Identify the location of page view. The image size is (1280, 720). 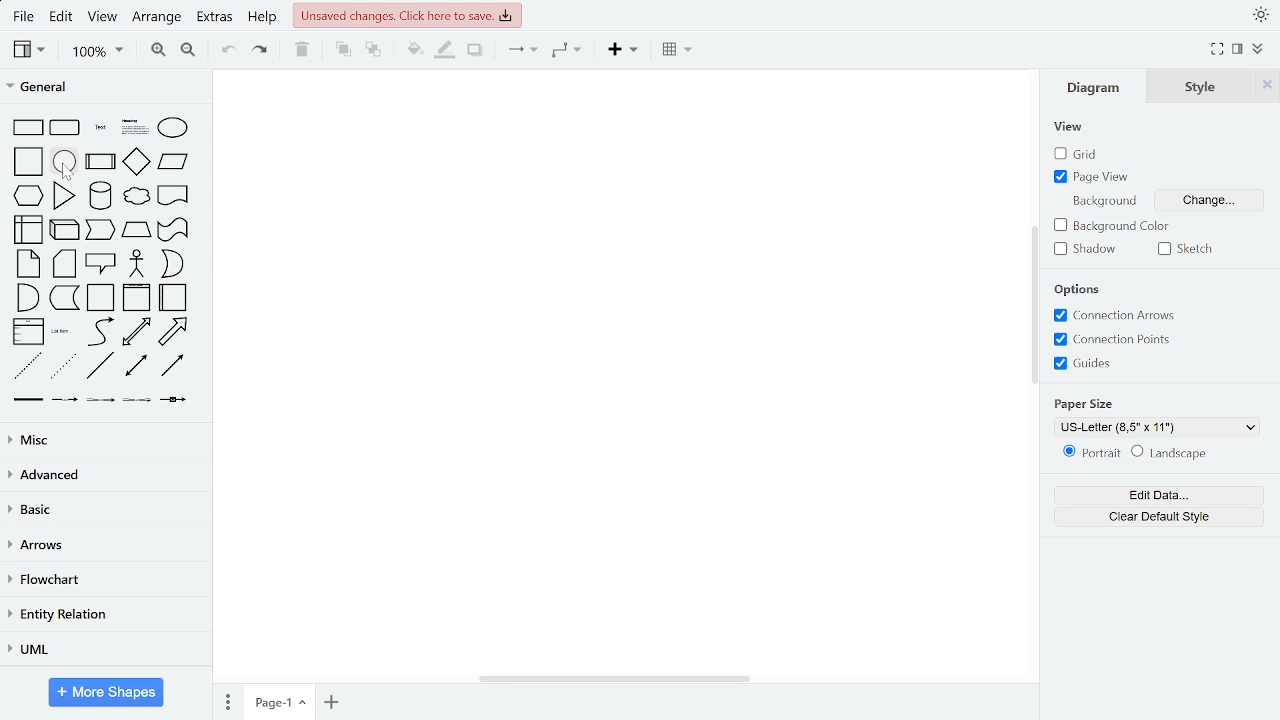
(1098, 176).